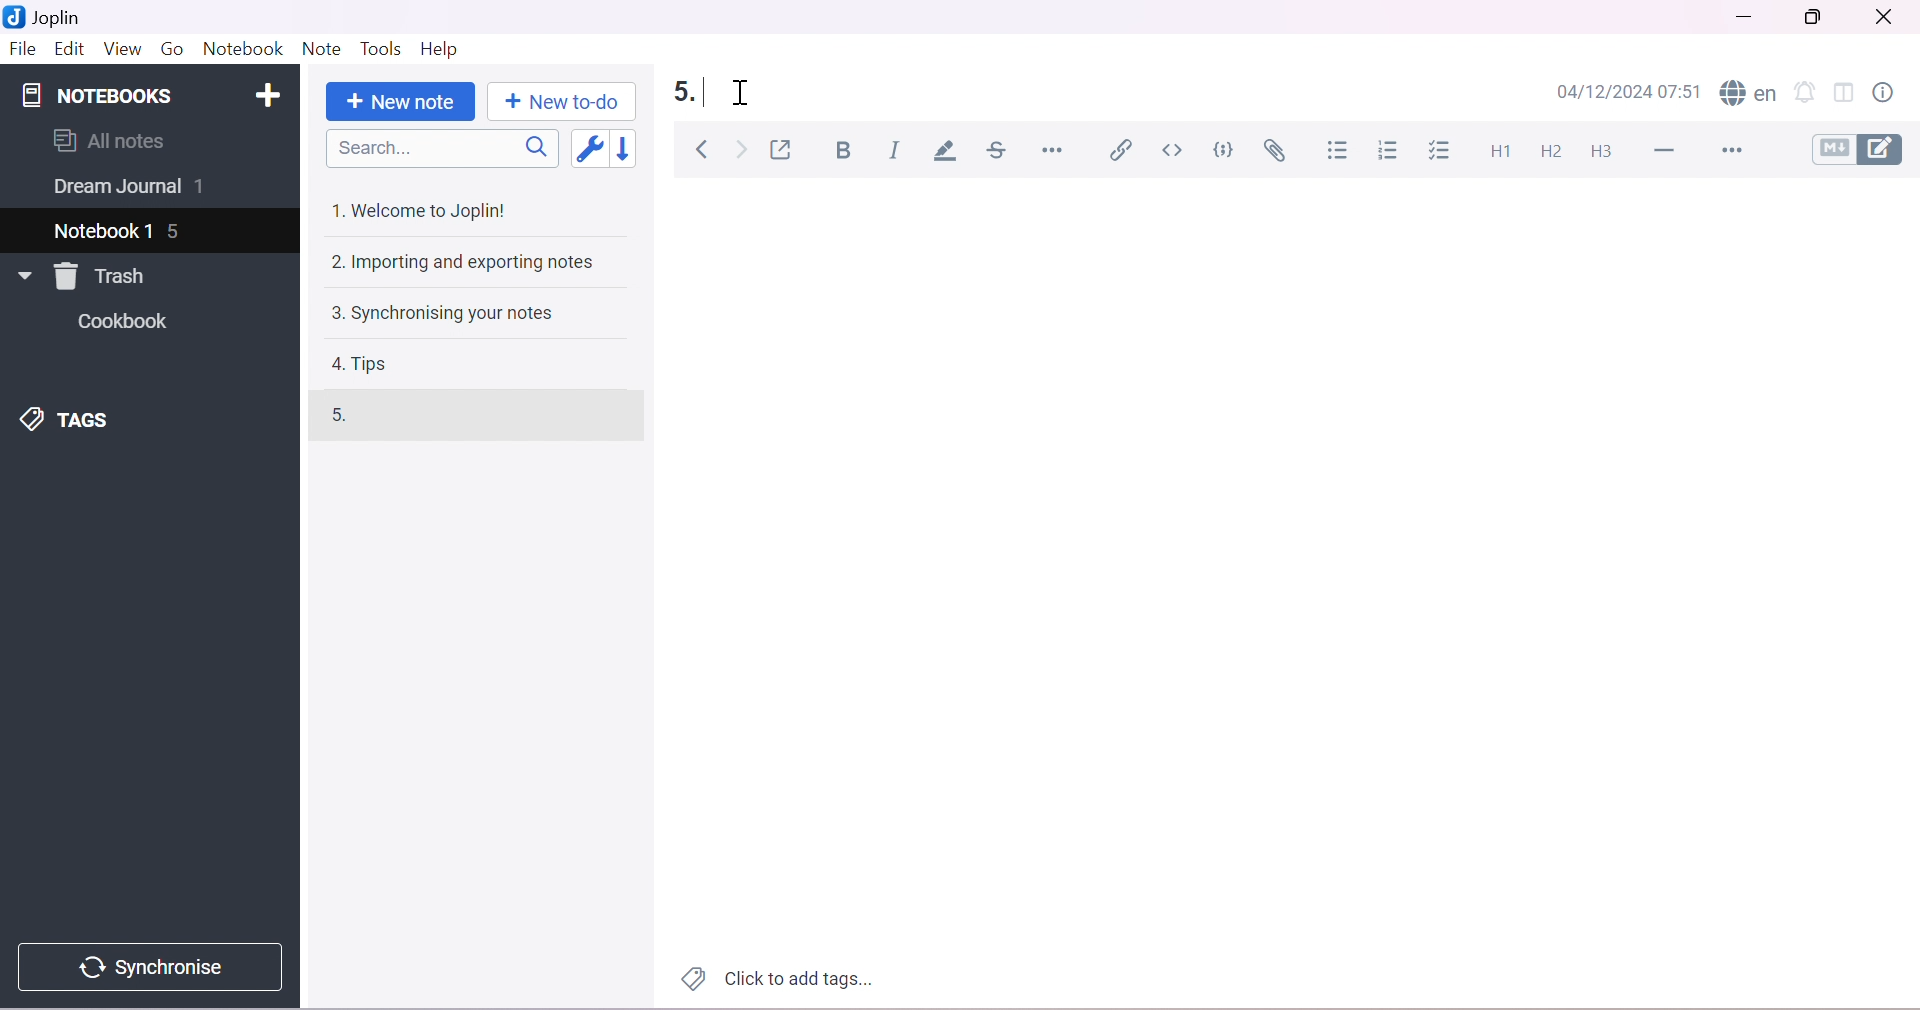 The width and height of the screenshot is (1920, 1010). Describe the element at coordinates (397, 102) in the screenshot. I see `New note` at that location.